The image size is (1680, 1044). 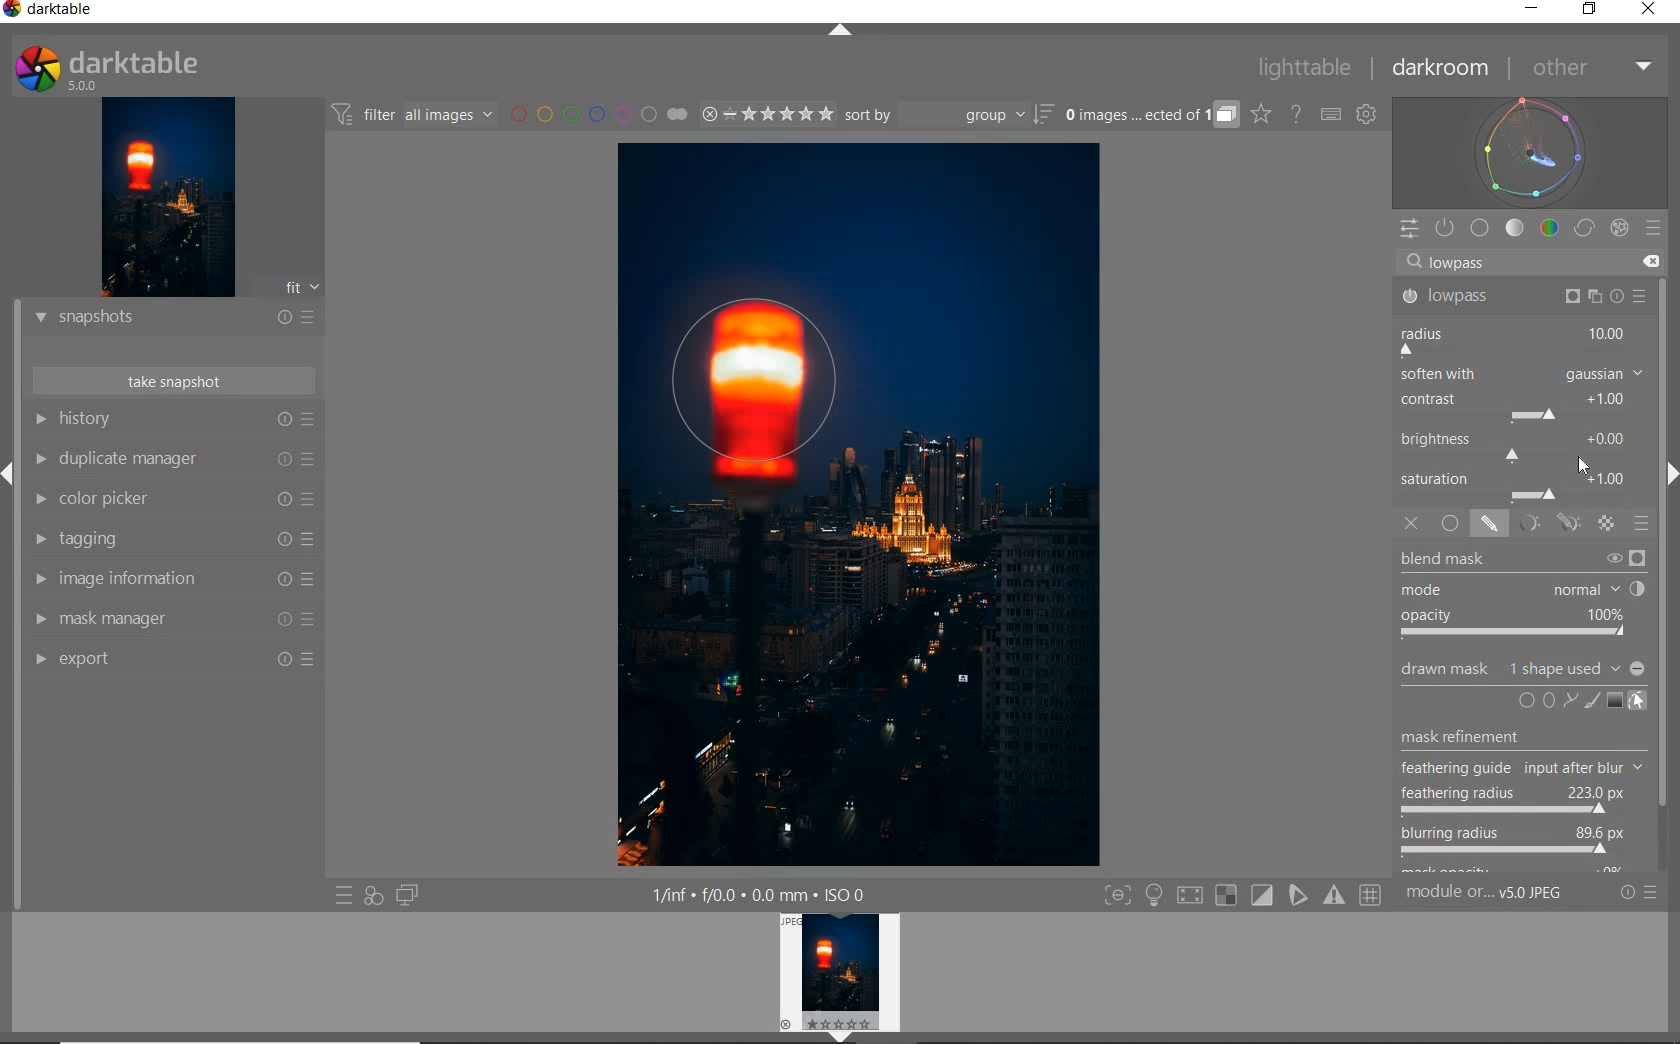 What do you see at coordinates (1243, 895) in the screenshot?
I see `TOGGLE MODES` at bounding box center [1243, 895].